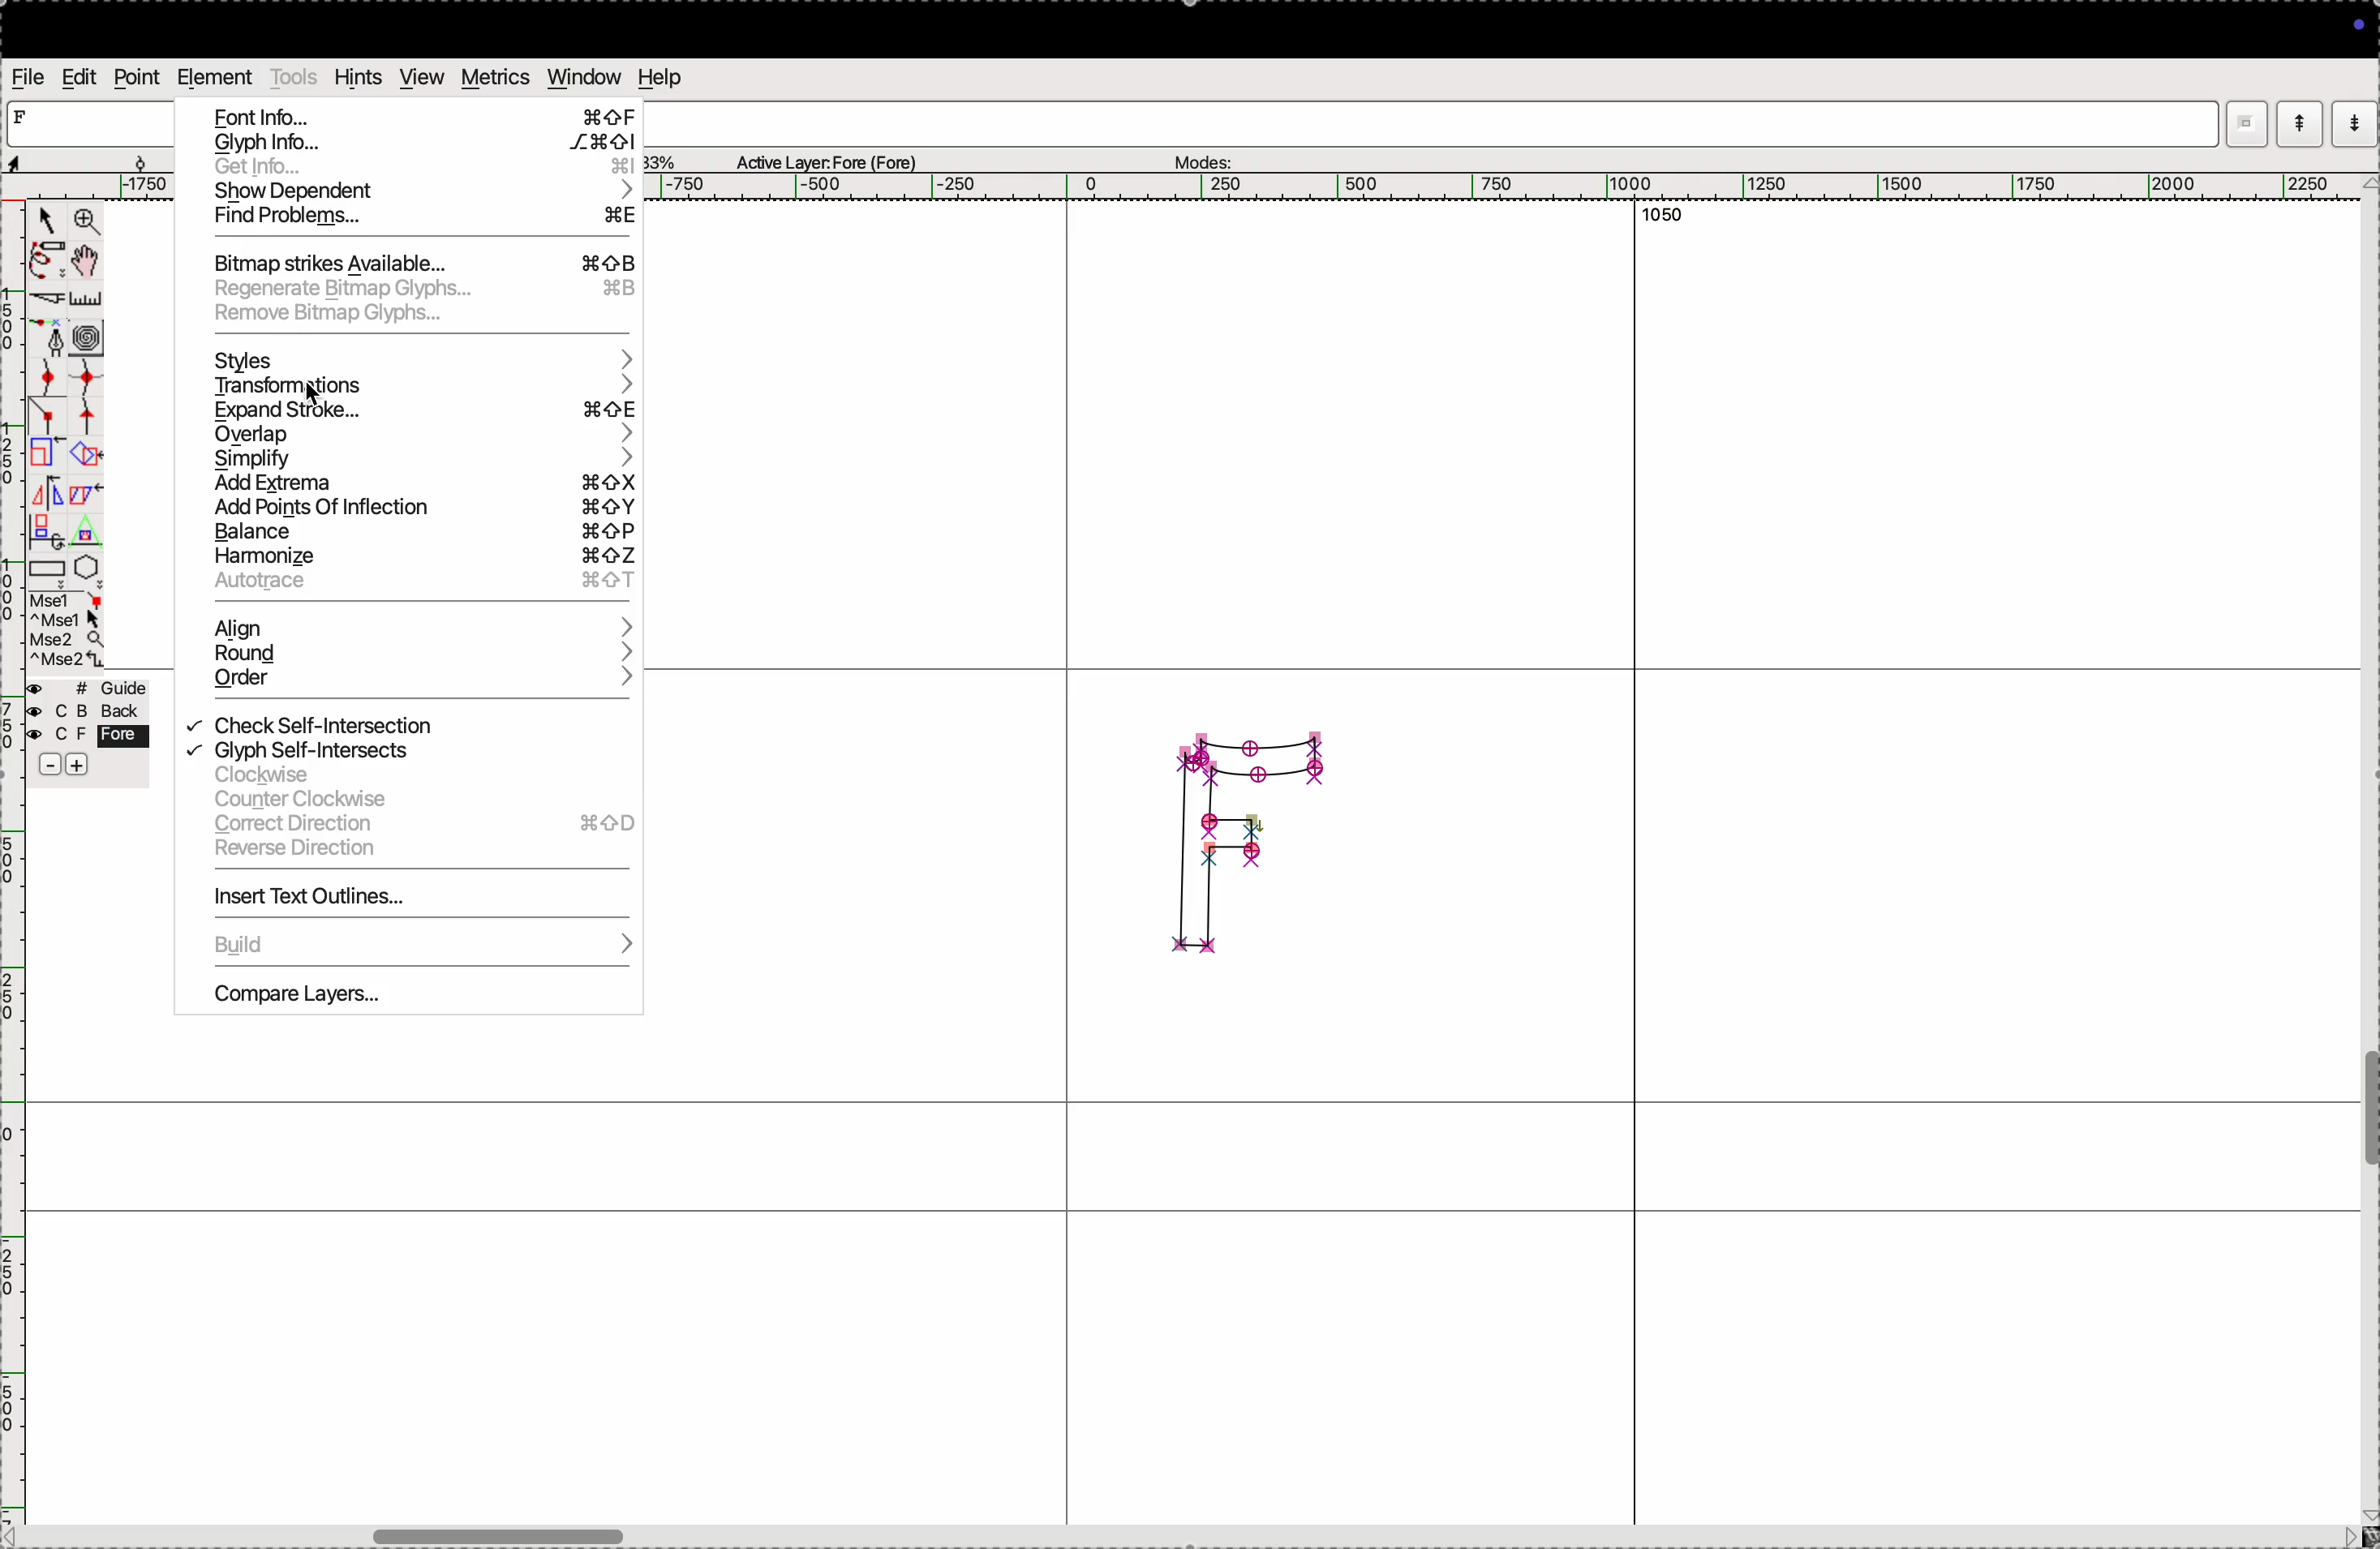 The image size is (2380, 1549). I want to click on add extrema, so click(421, 486).